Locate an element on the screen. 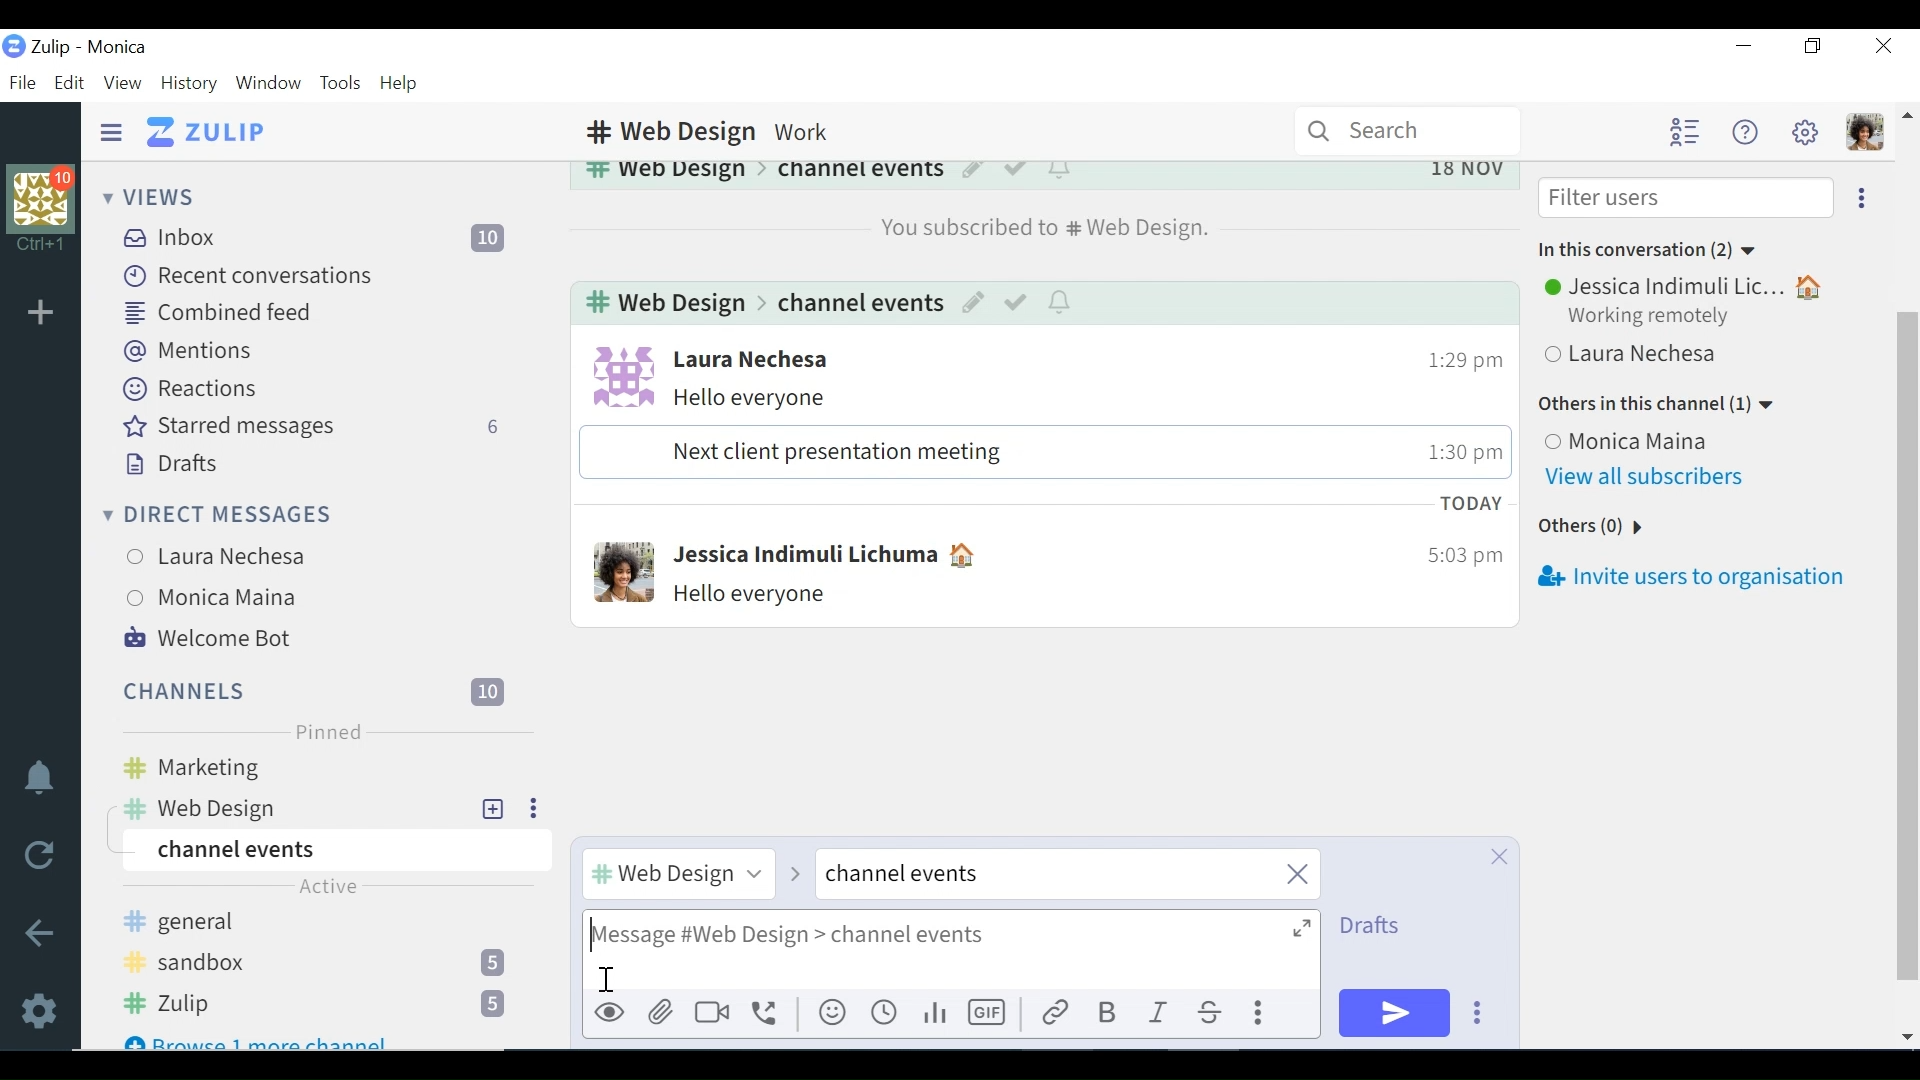 The image size is (1920, 1080). Active label is located at coordinates (329, 891).